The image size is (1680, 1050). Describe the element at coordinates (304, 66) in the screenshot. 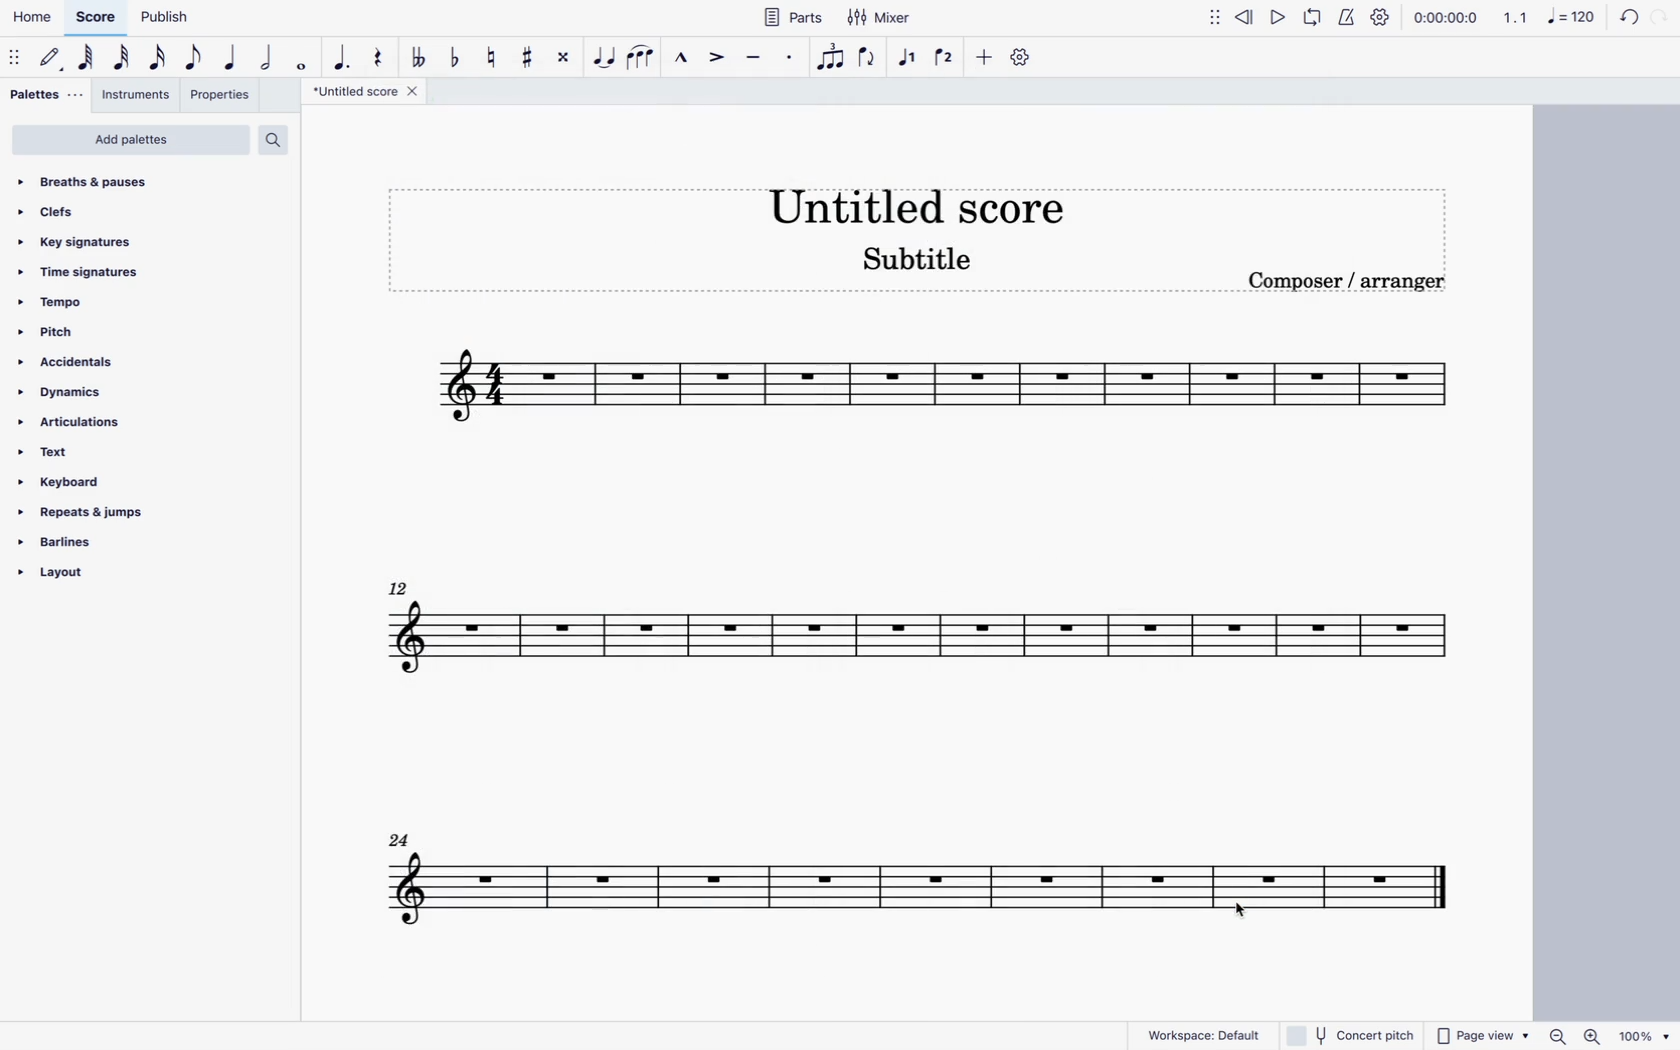

I see `full note` at that location.